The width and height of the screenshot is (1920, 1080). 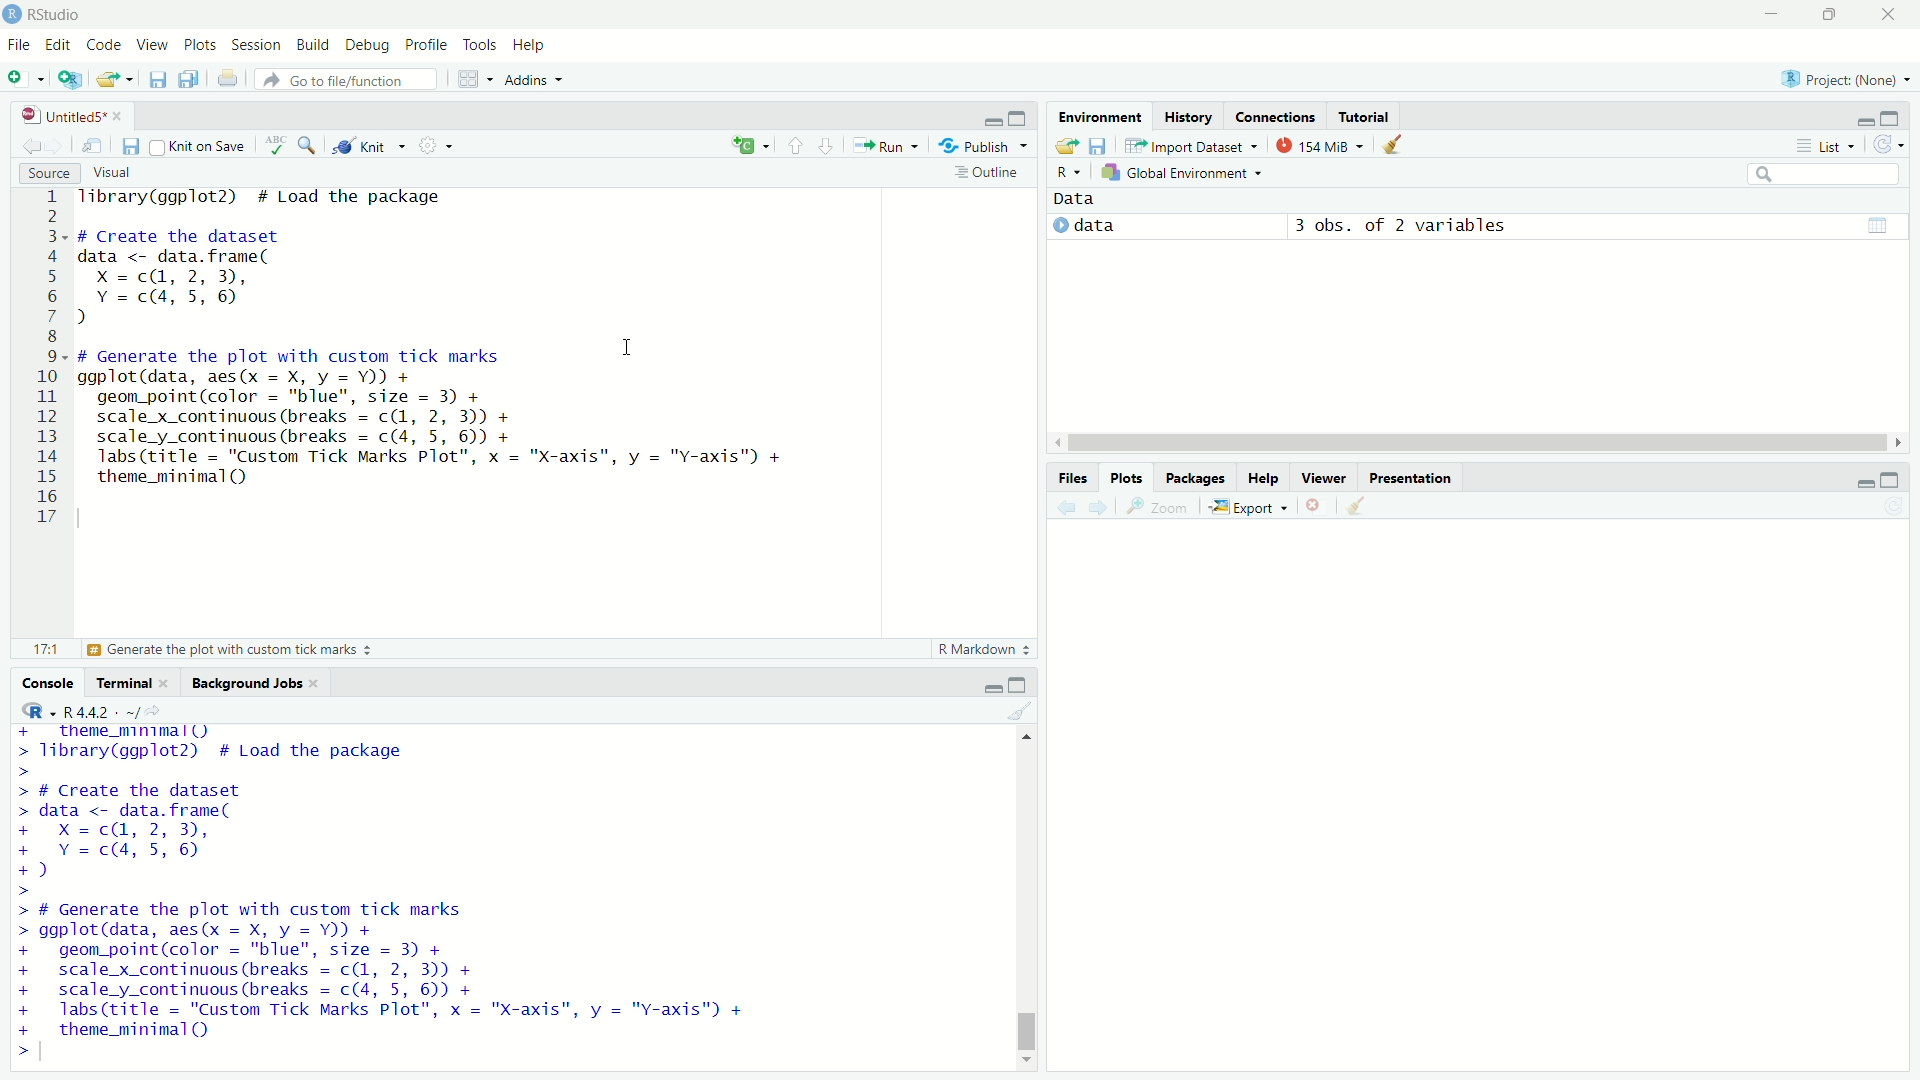 I want to click on code to create the dataset, so click(x=251, y=276).